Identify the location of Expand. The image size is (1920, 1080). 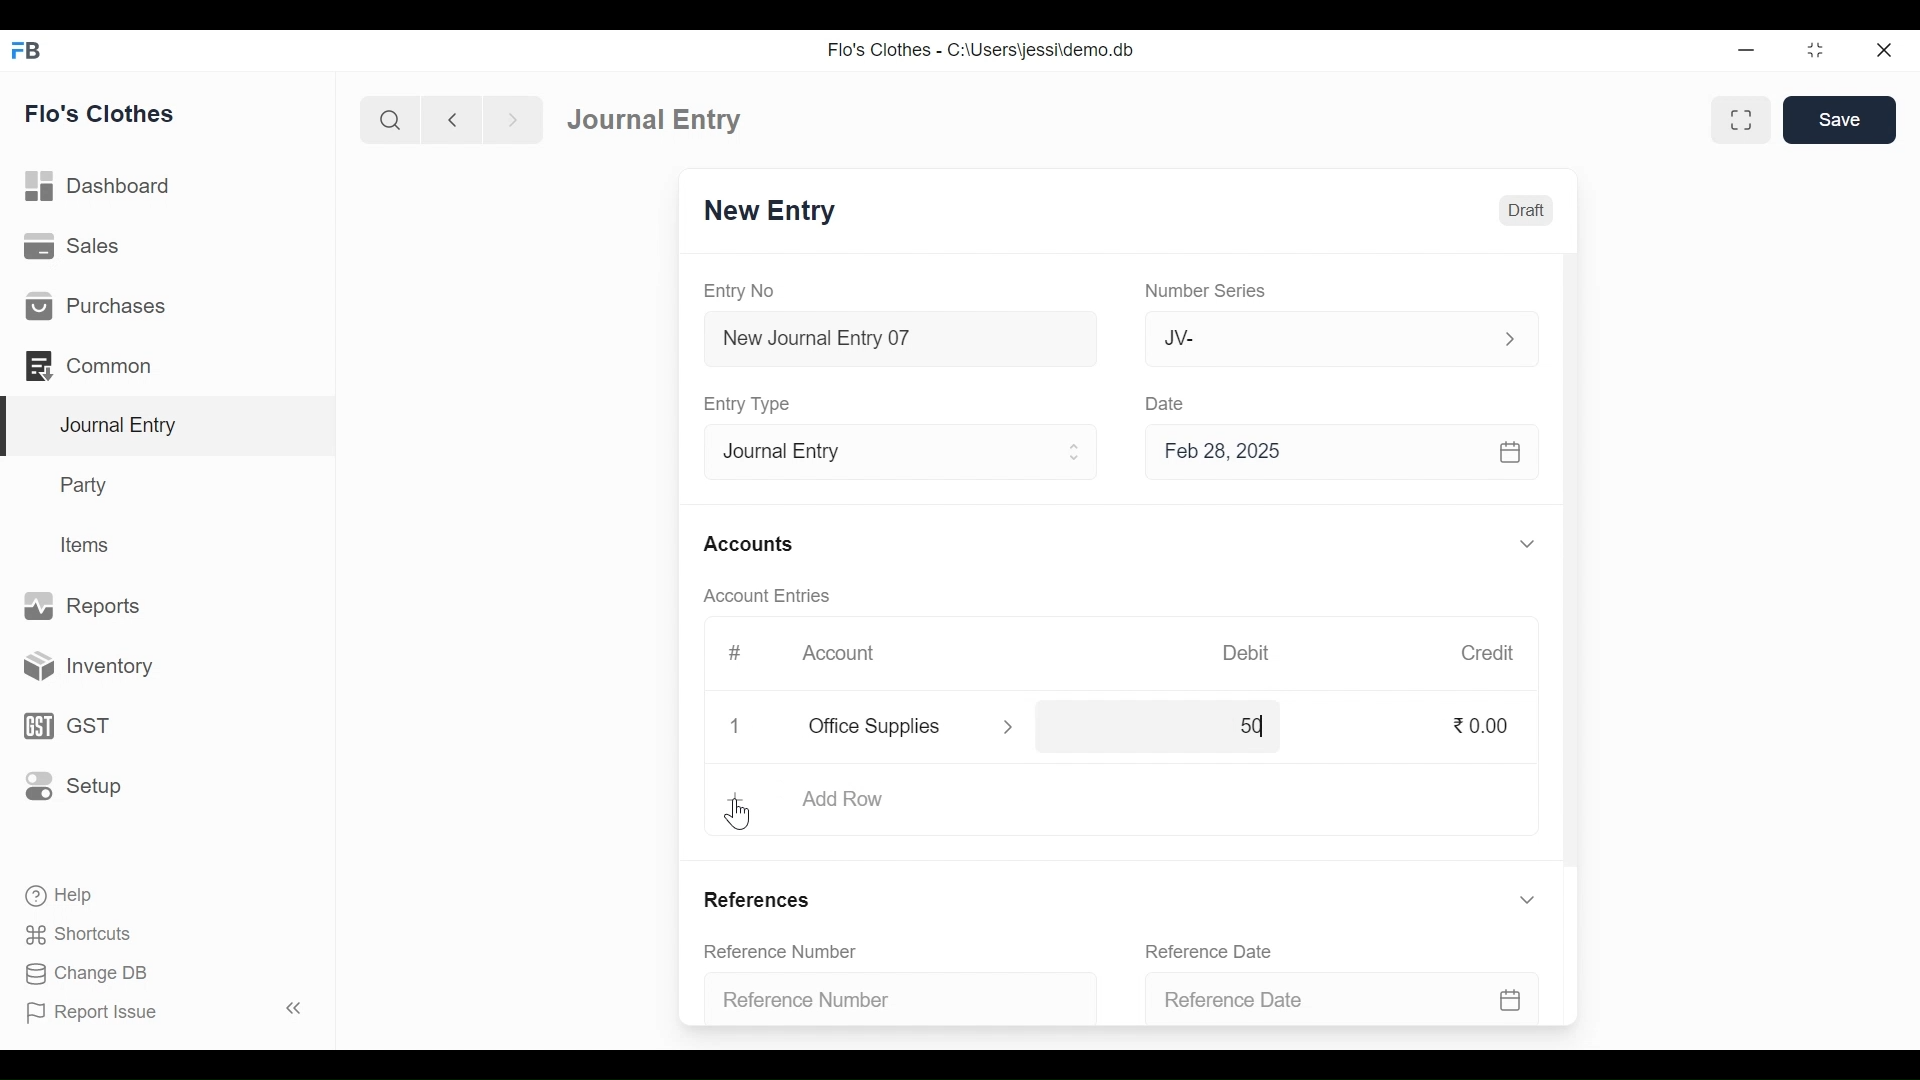
(1508, 339).